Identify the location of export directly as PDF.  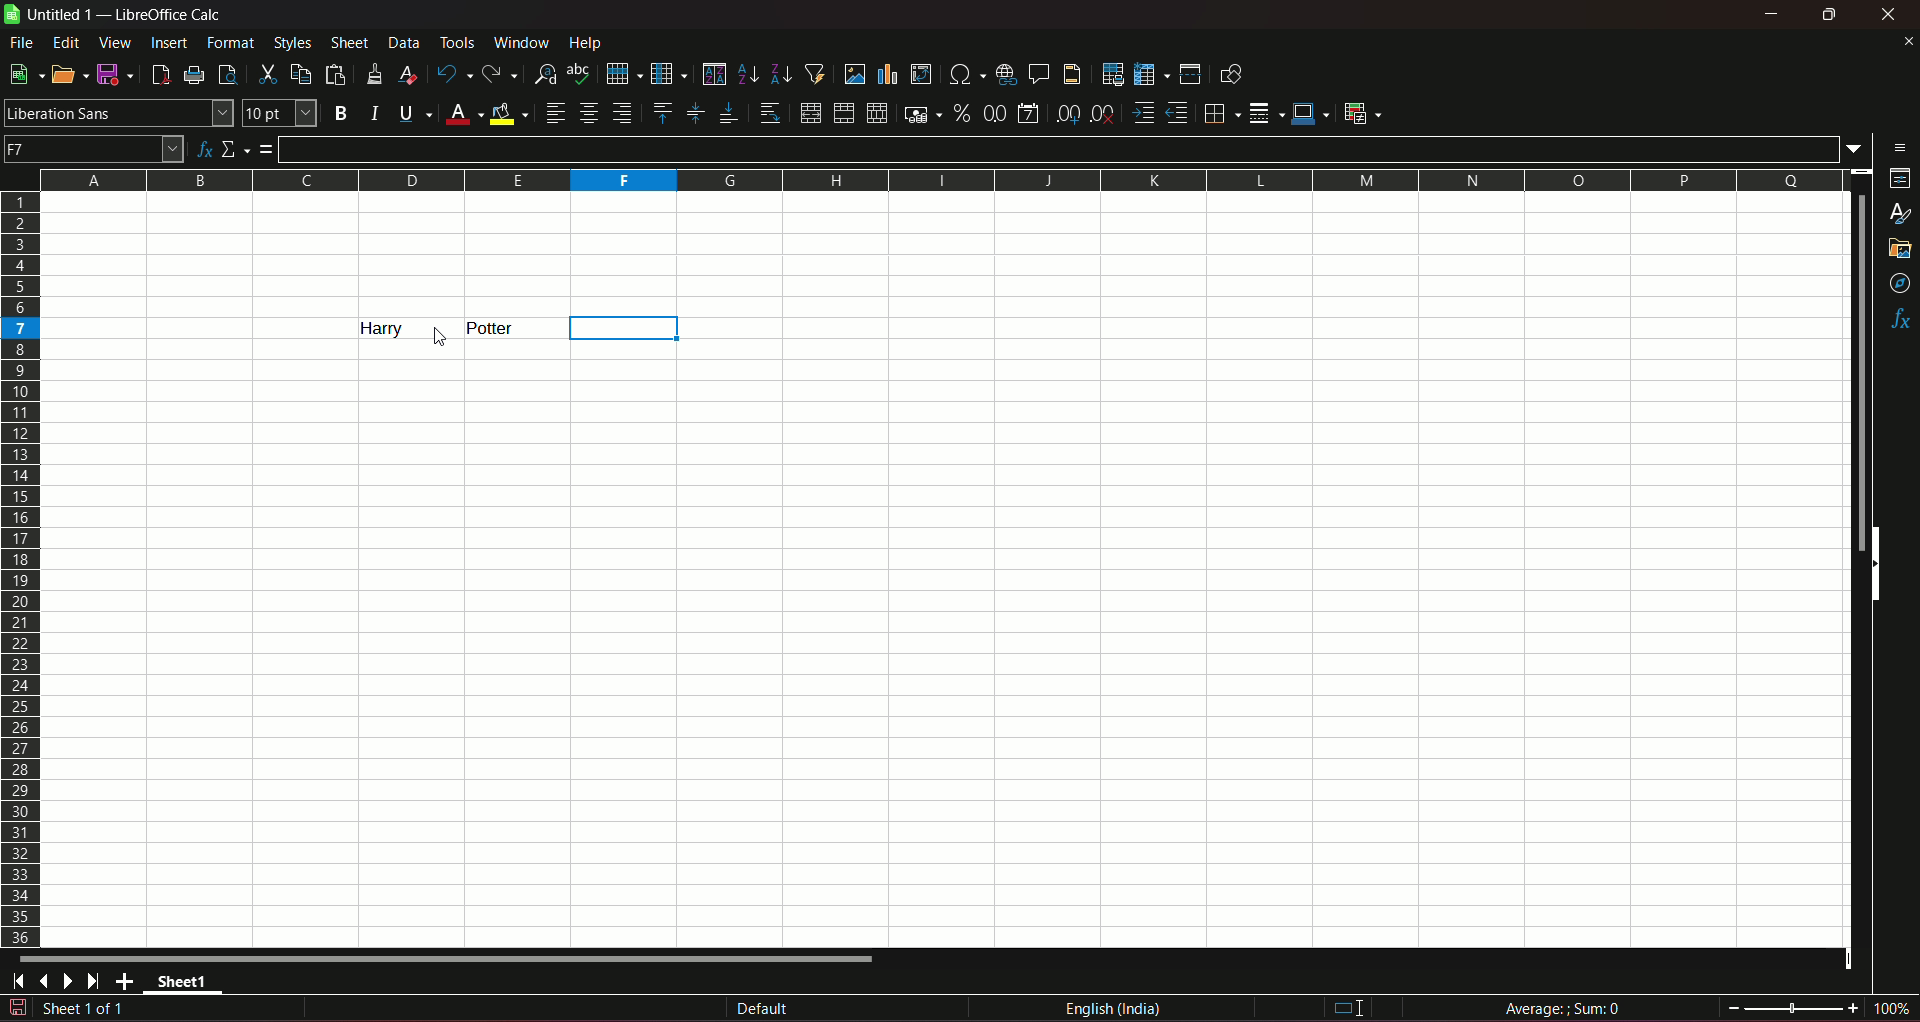
(159, 73).